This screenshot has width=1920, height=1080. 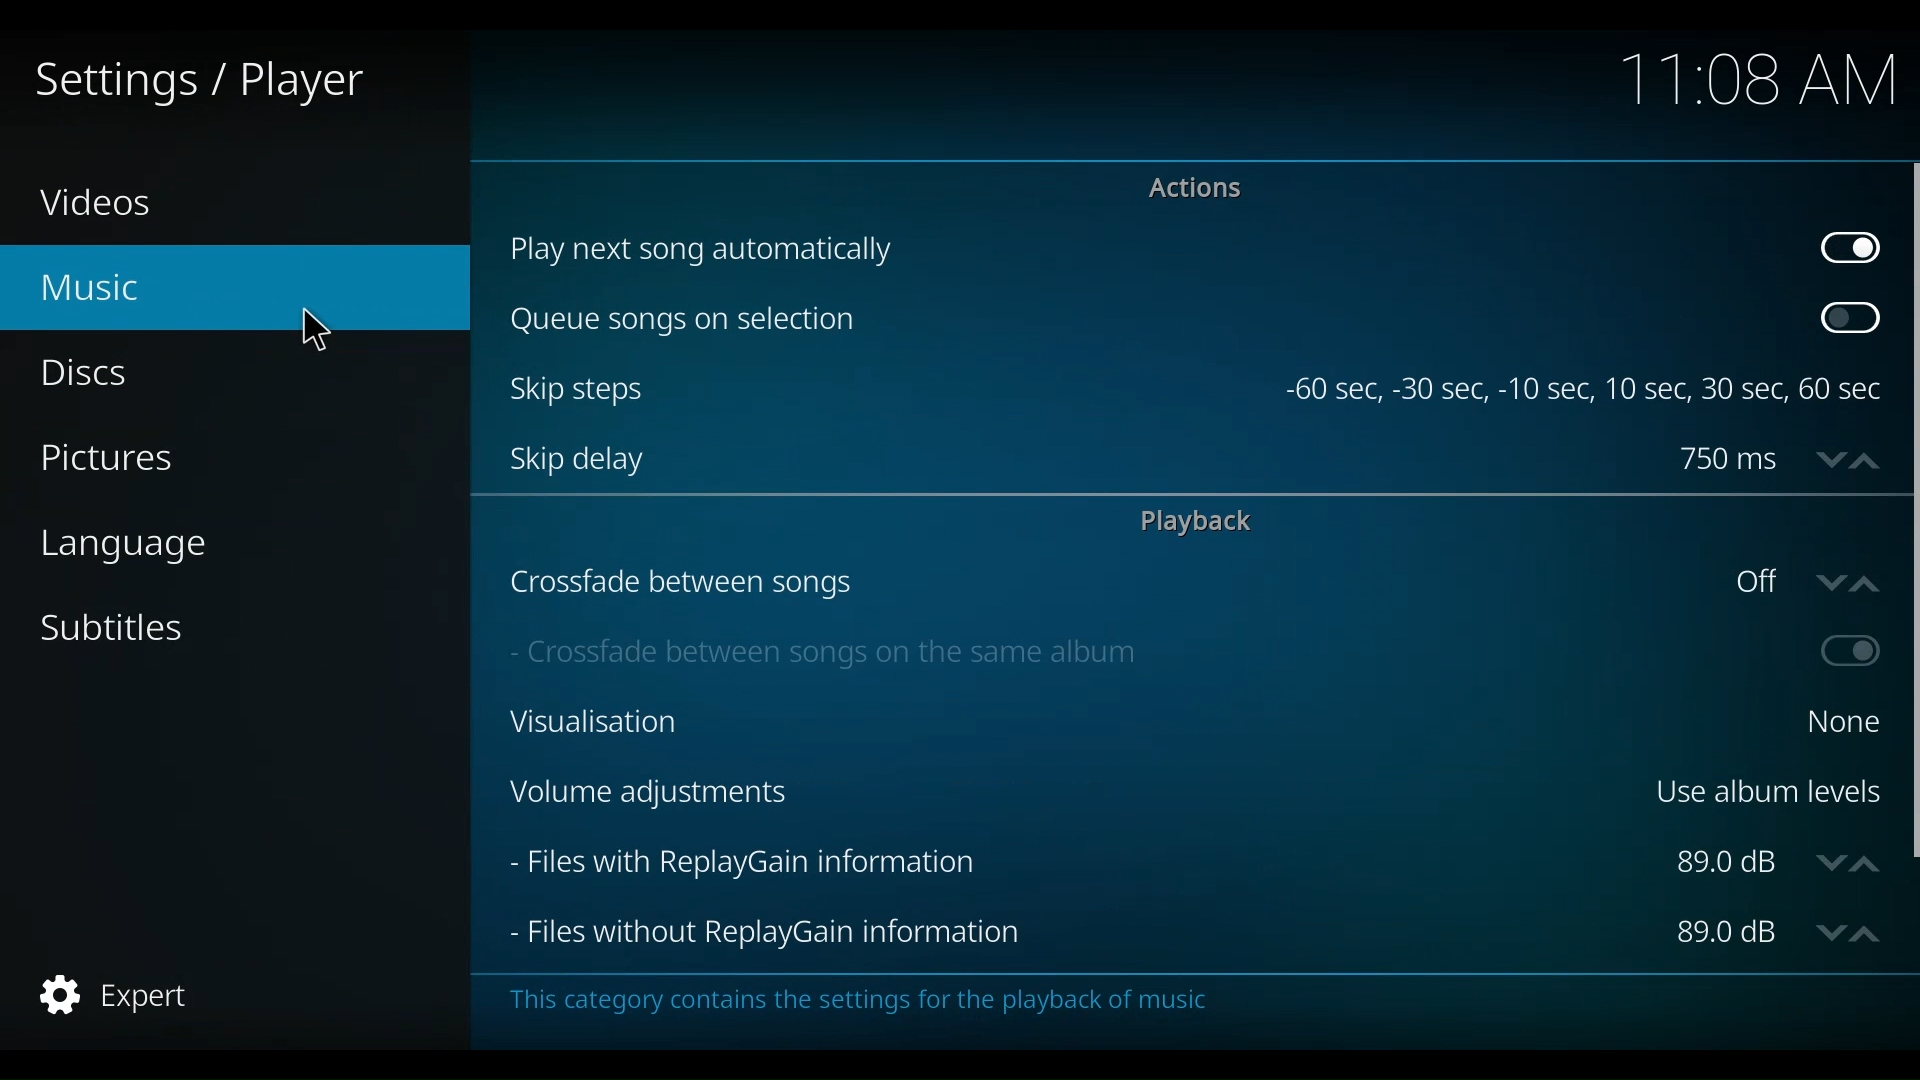 I want to click on up, so click(x=1871, y=931).